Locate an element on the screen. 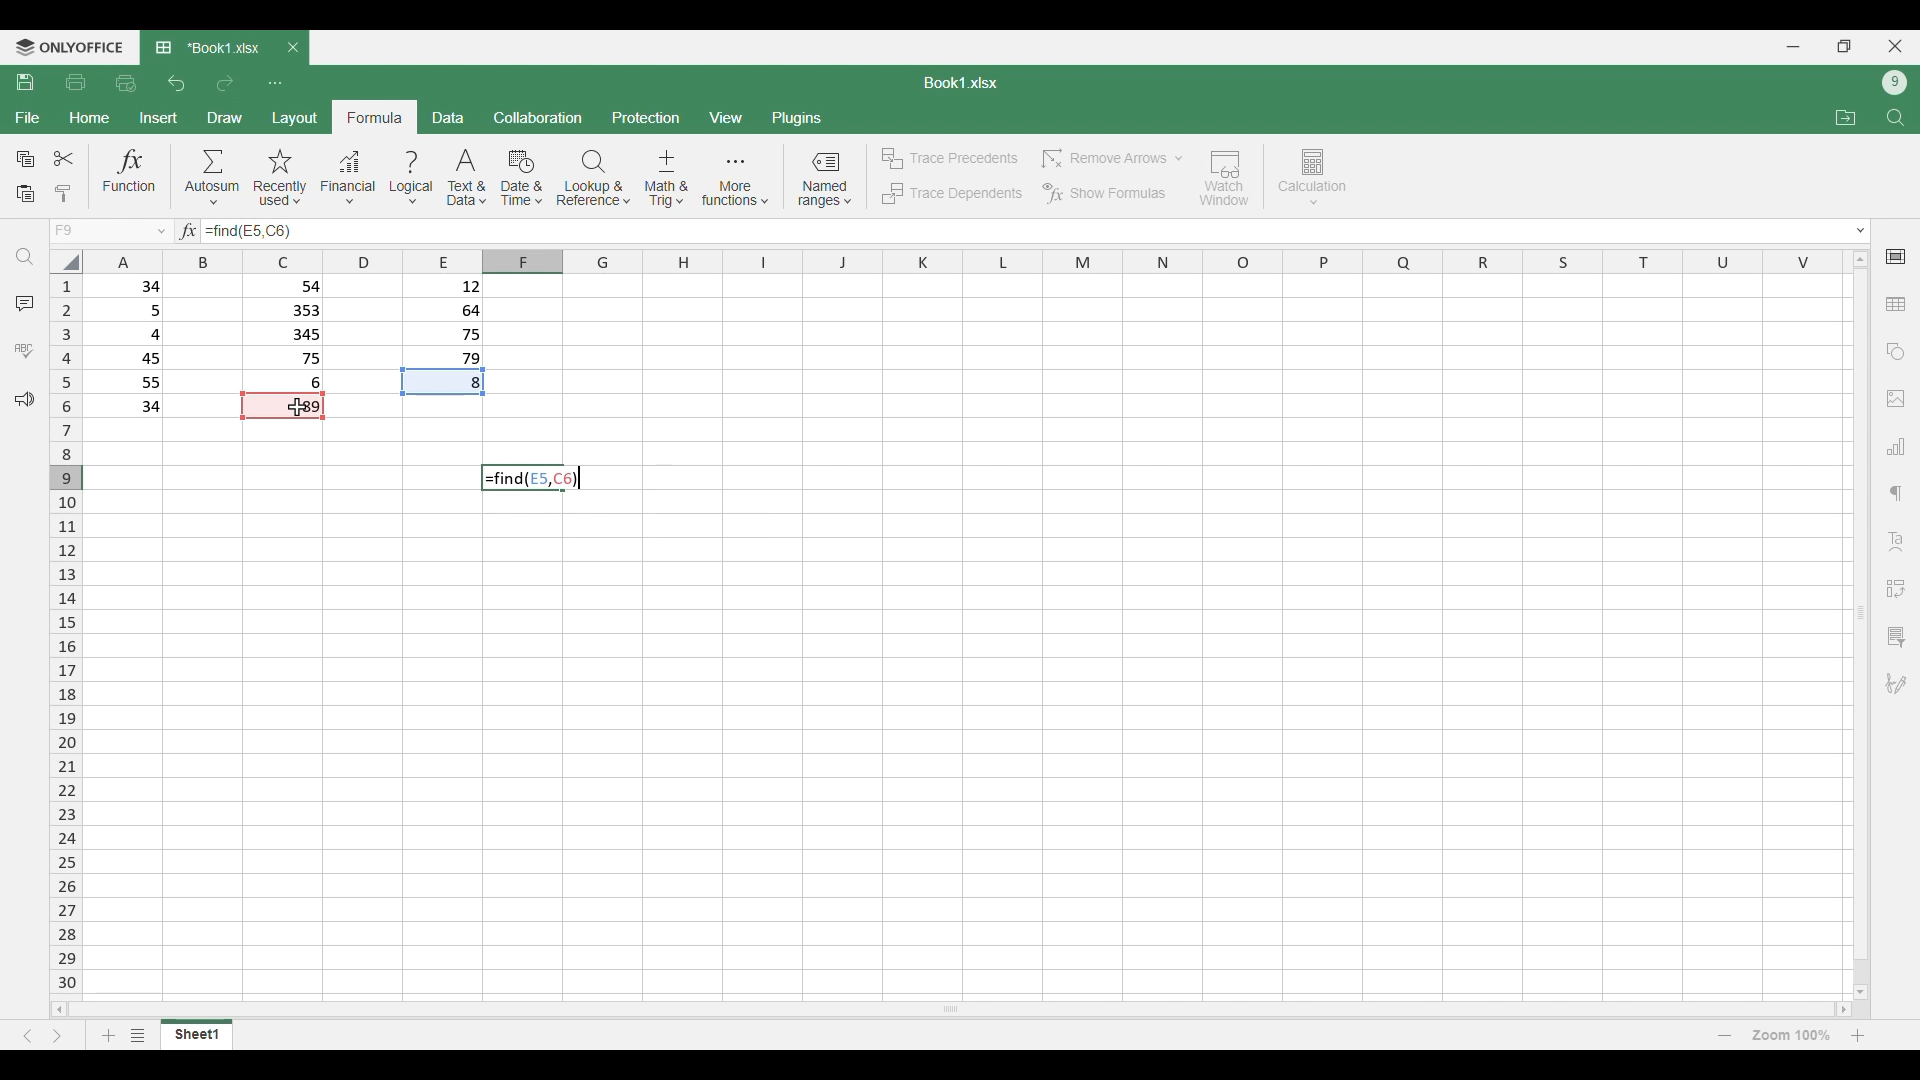  Slicer is located at coordinates (1895, 637).